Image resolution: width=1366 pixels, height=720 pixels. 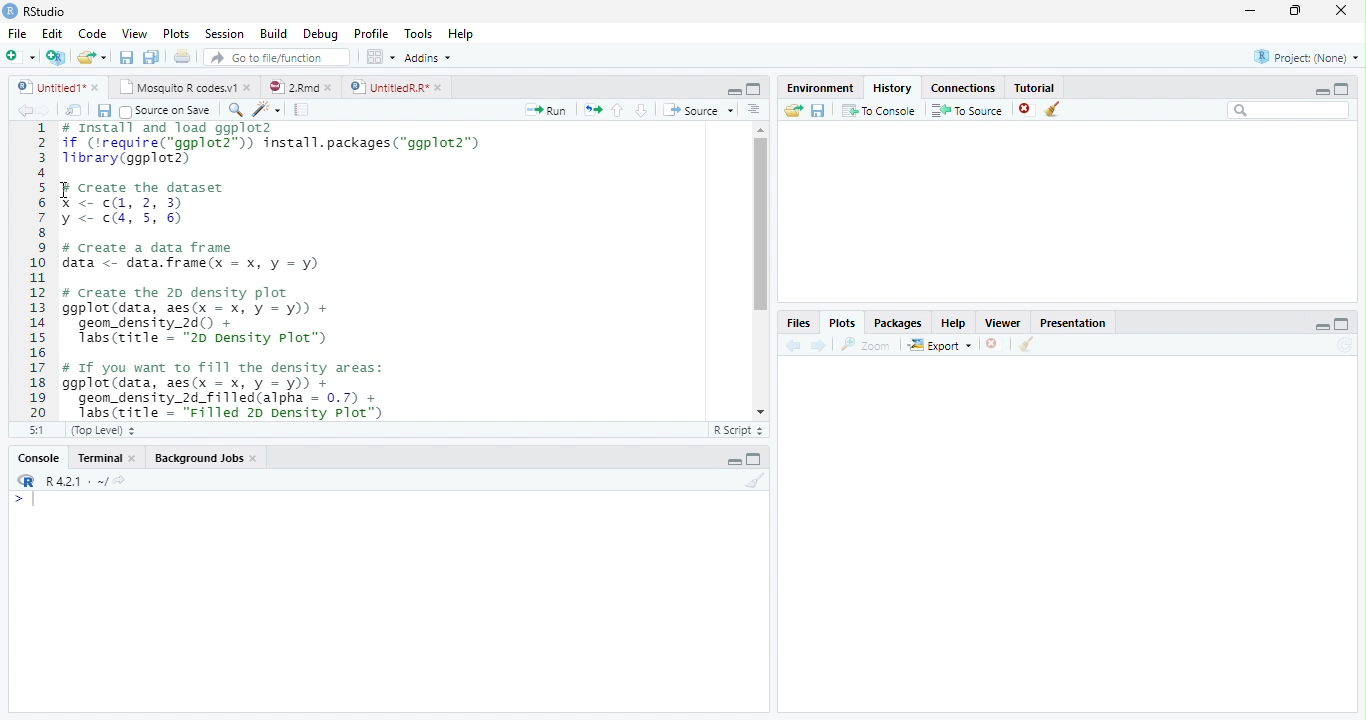 I want to click on Viewer, so click(x=1001, y=322).